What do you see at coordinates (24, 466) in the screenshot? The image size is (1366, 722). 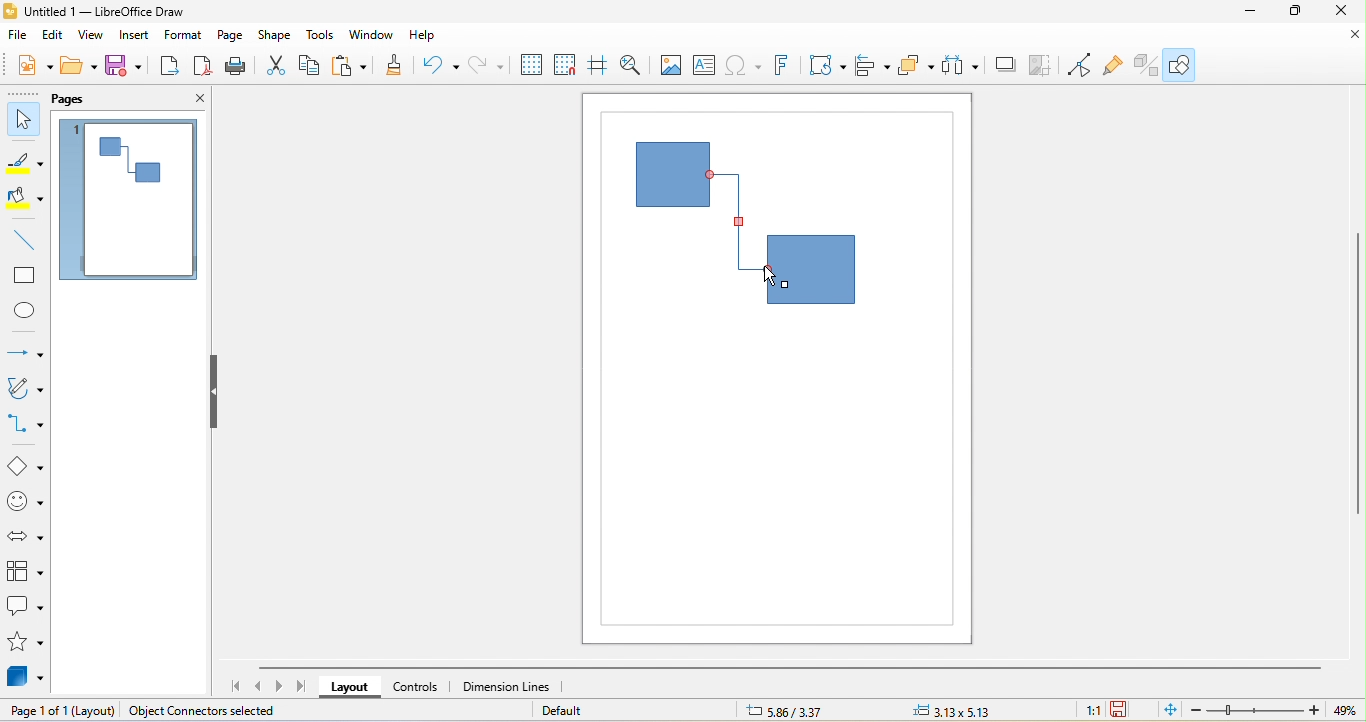 I see `basic shapes` at bounding box center [24, 466].